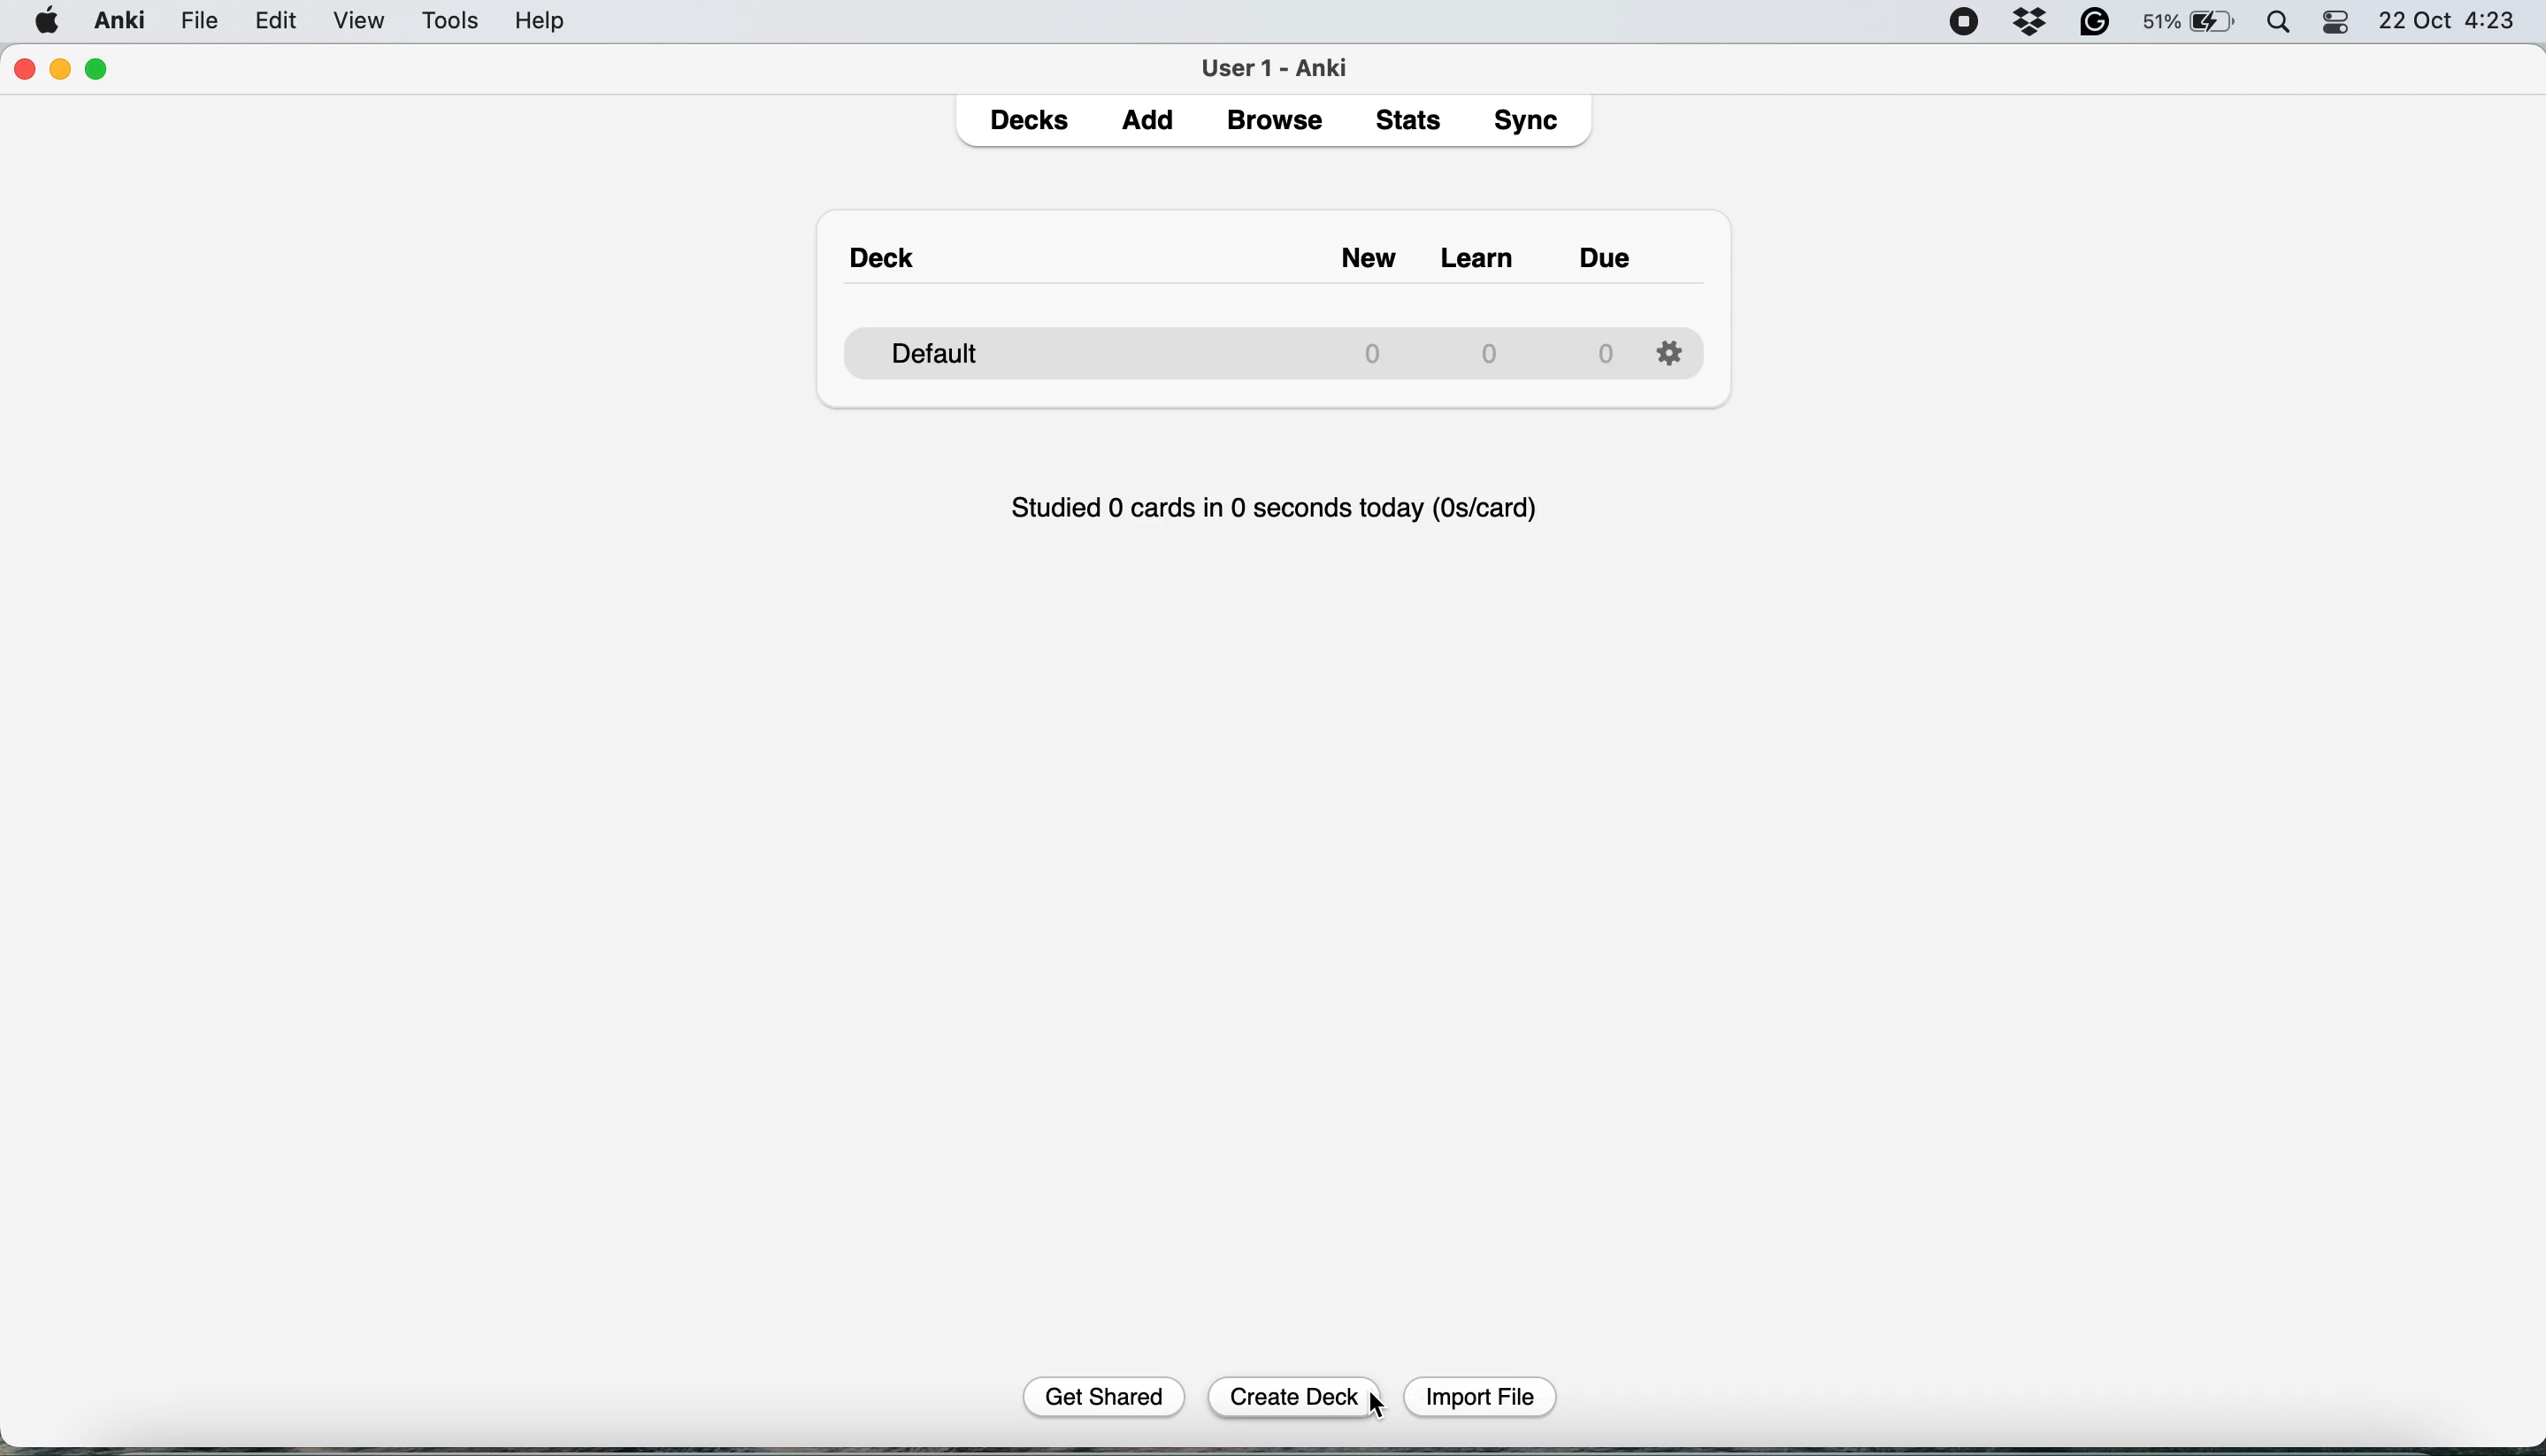 The image size is (2546, 1456). I want to click on drop box, so click(2038, 23).